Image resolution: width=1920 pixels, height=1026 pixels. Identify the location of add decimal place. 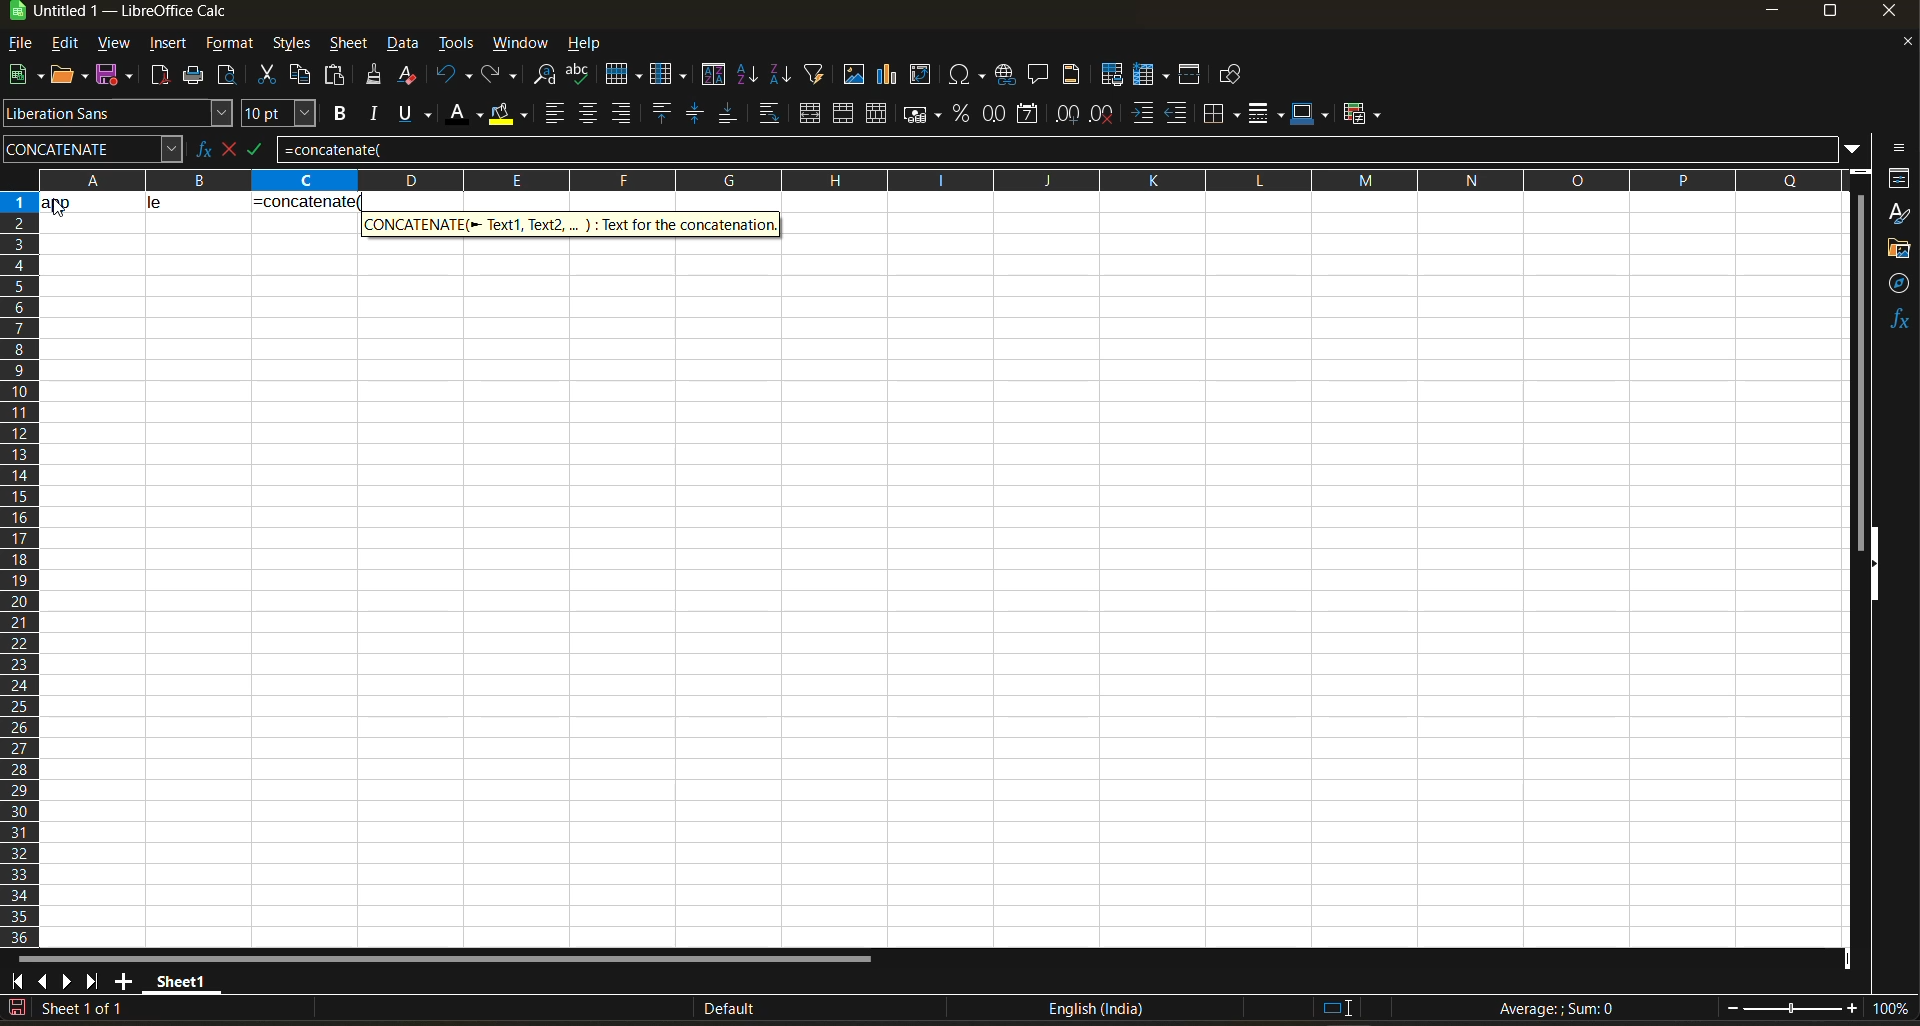
(1067, 115).